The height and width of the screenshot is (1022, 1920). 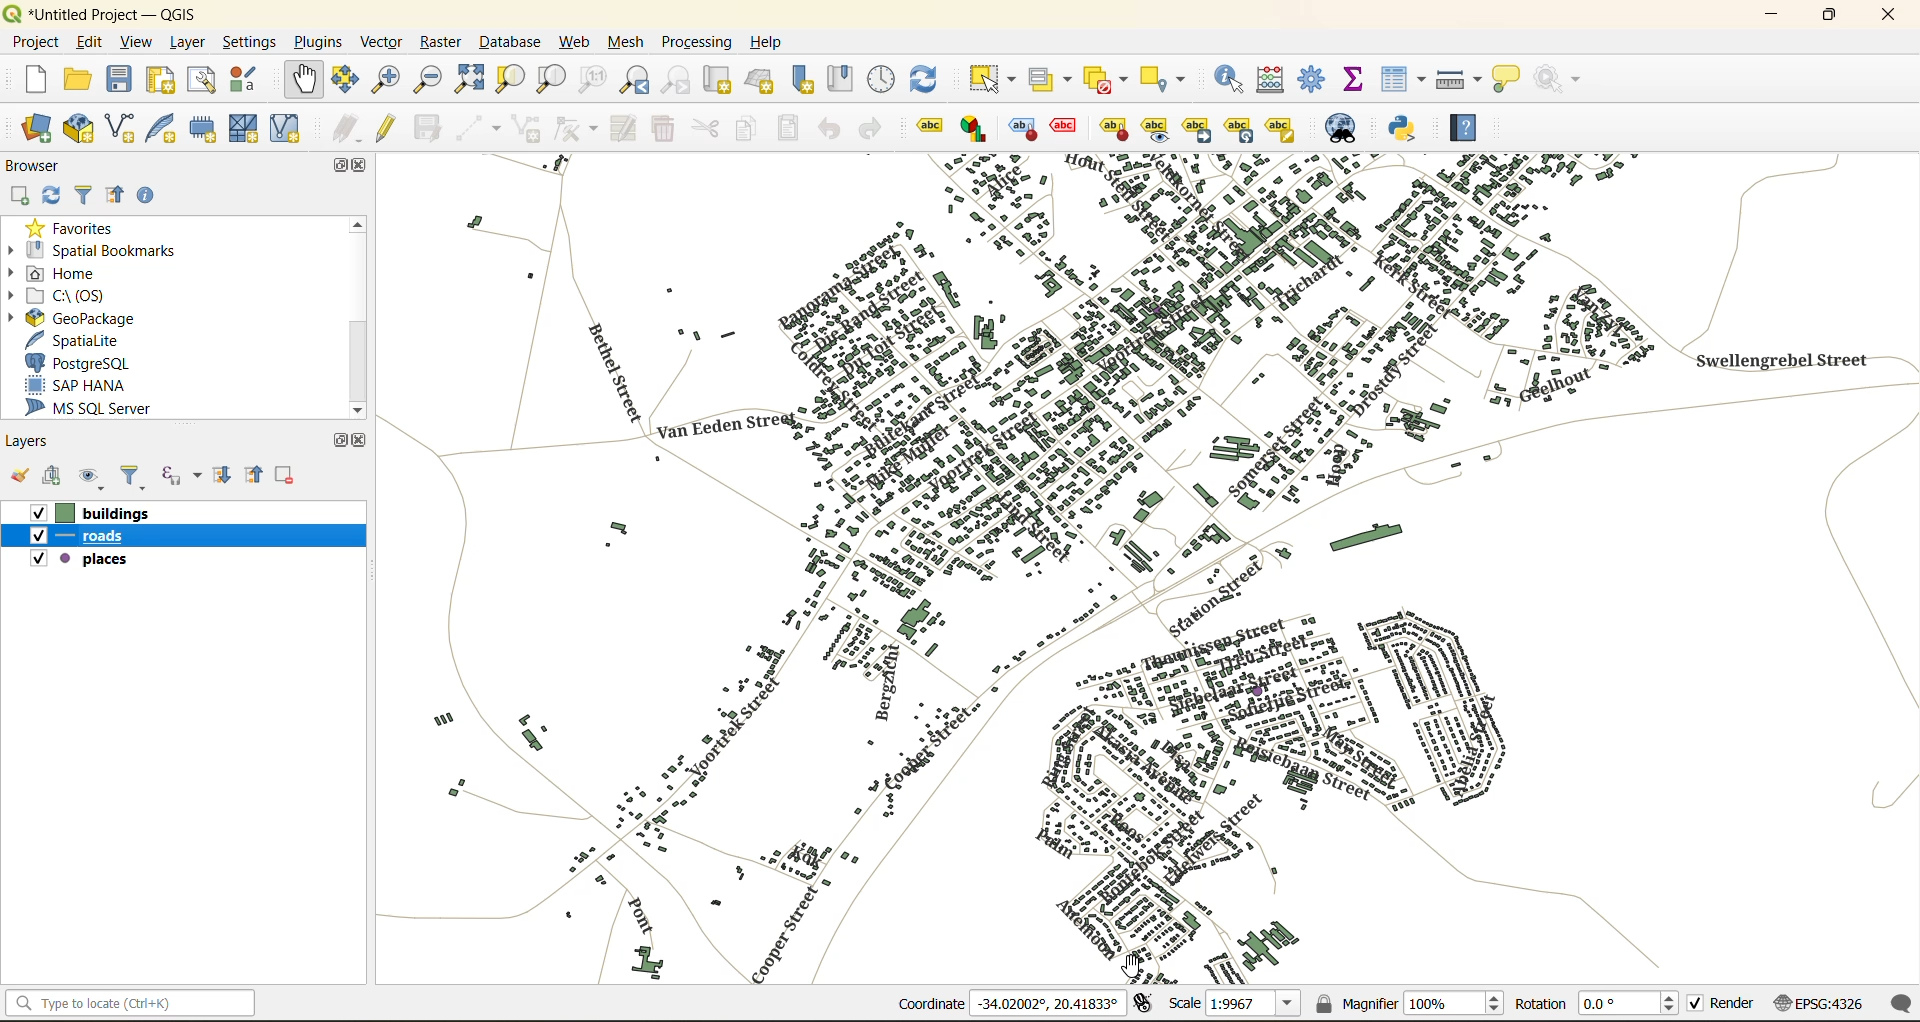 What do you see at coordinates (31, 131) in the screenshot?
I see `open data source manager` at bounding box center [31, 131].